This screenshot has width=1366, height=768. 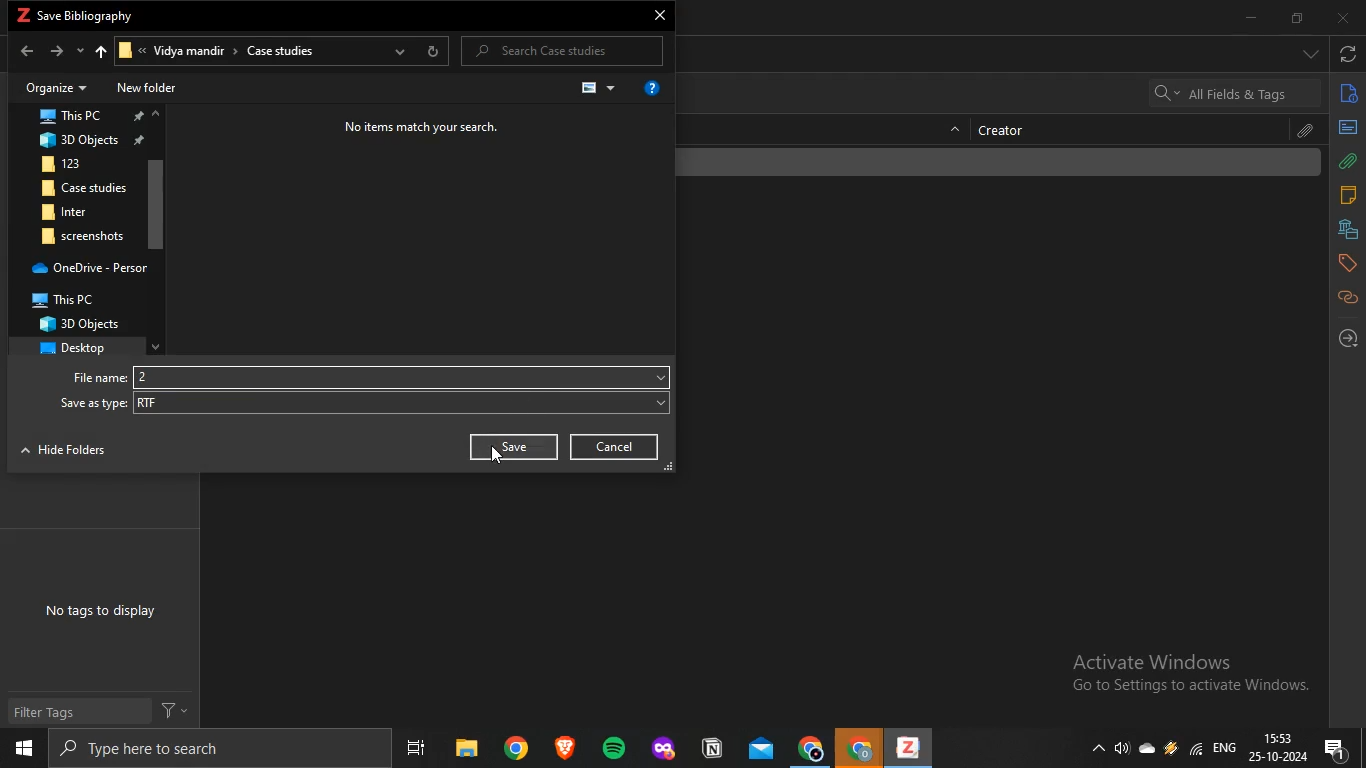 I want to click on Active windows, so click(x=1191, y=674).